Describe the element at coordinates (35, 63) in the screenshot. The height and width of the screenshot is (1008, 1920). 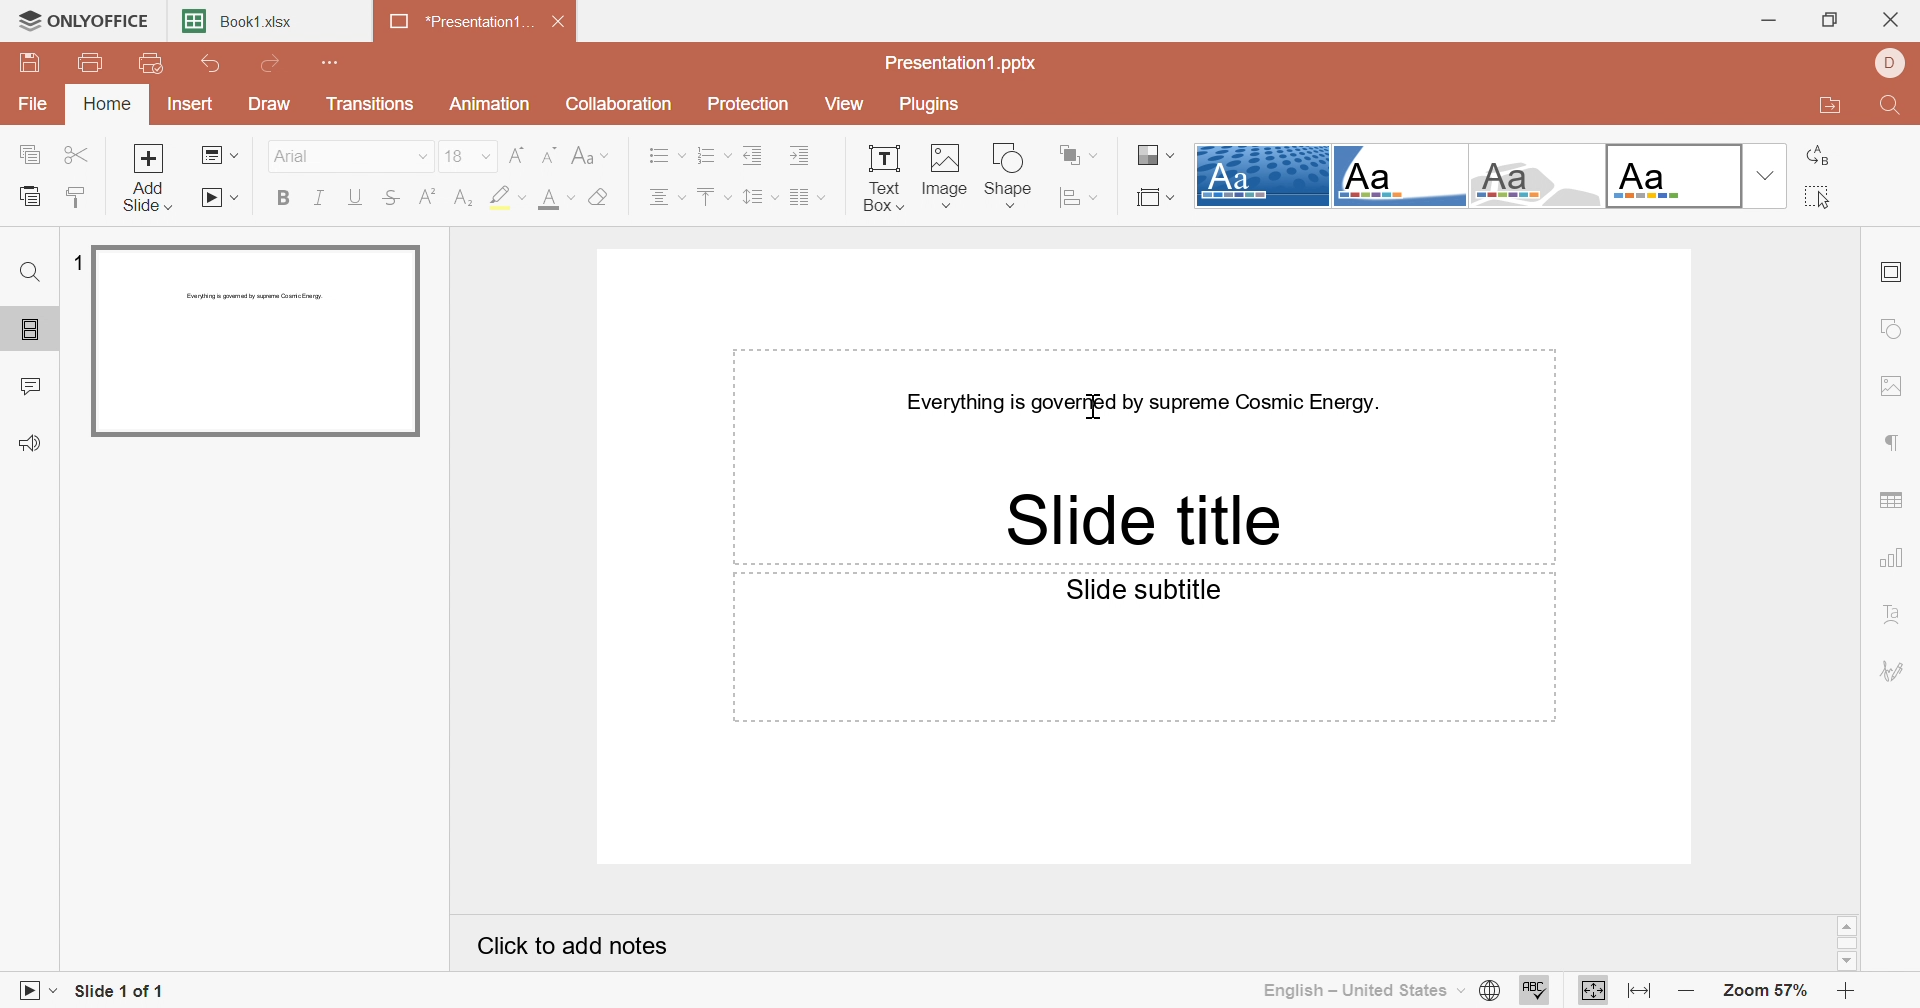
I see `Save` at that location.